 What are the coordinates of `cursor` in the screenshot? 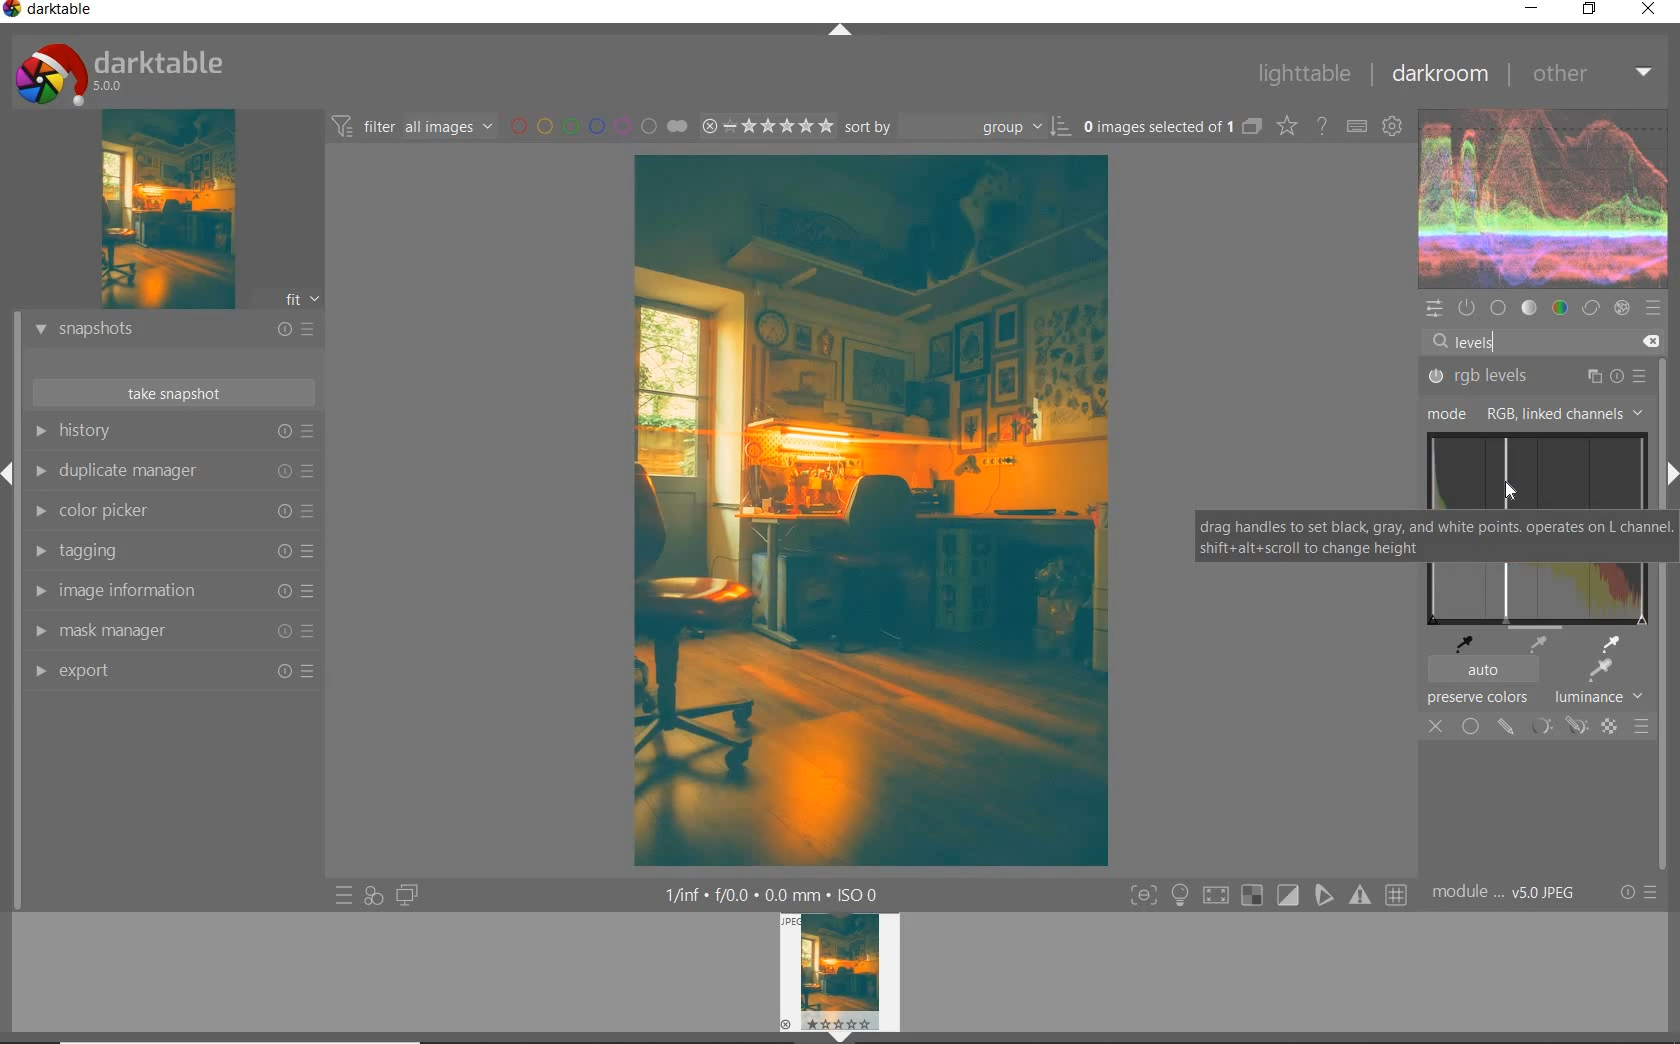 It's located at (1510, 491).